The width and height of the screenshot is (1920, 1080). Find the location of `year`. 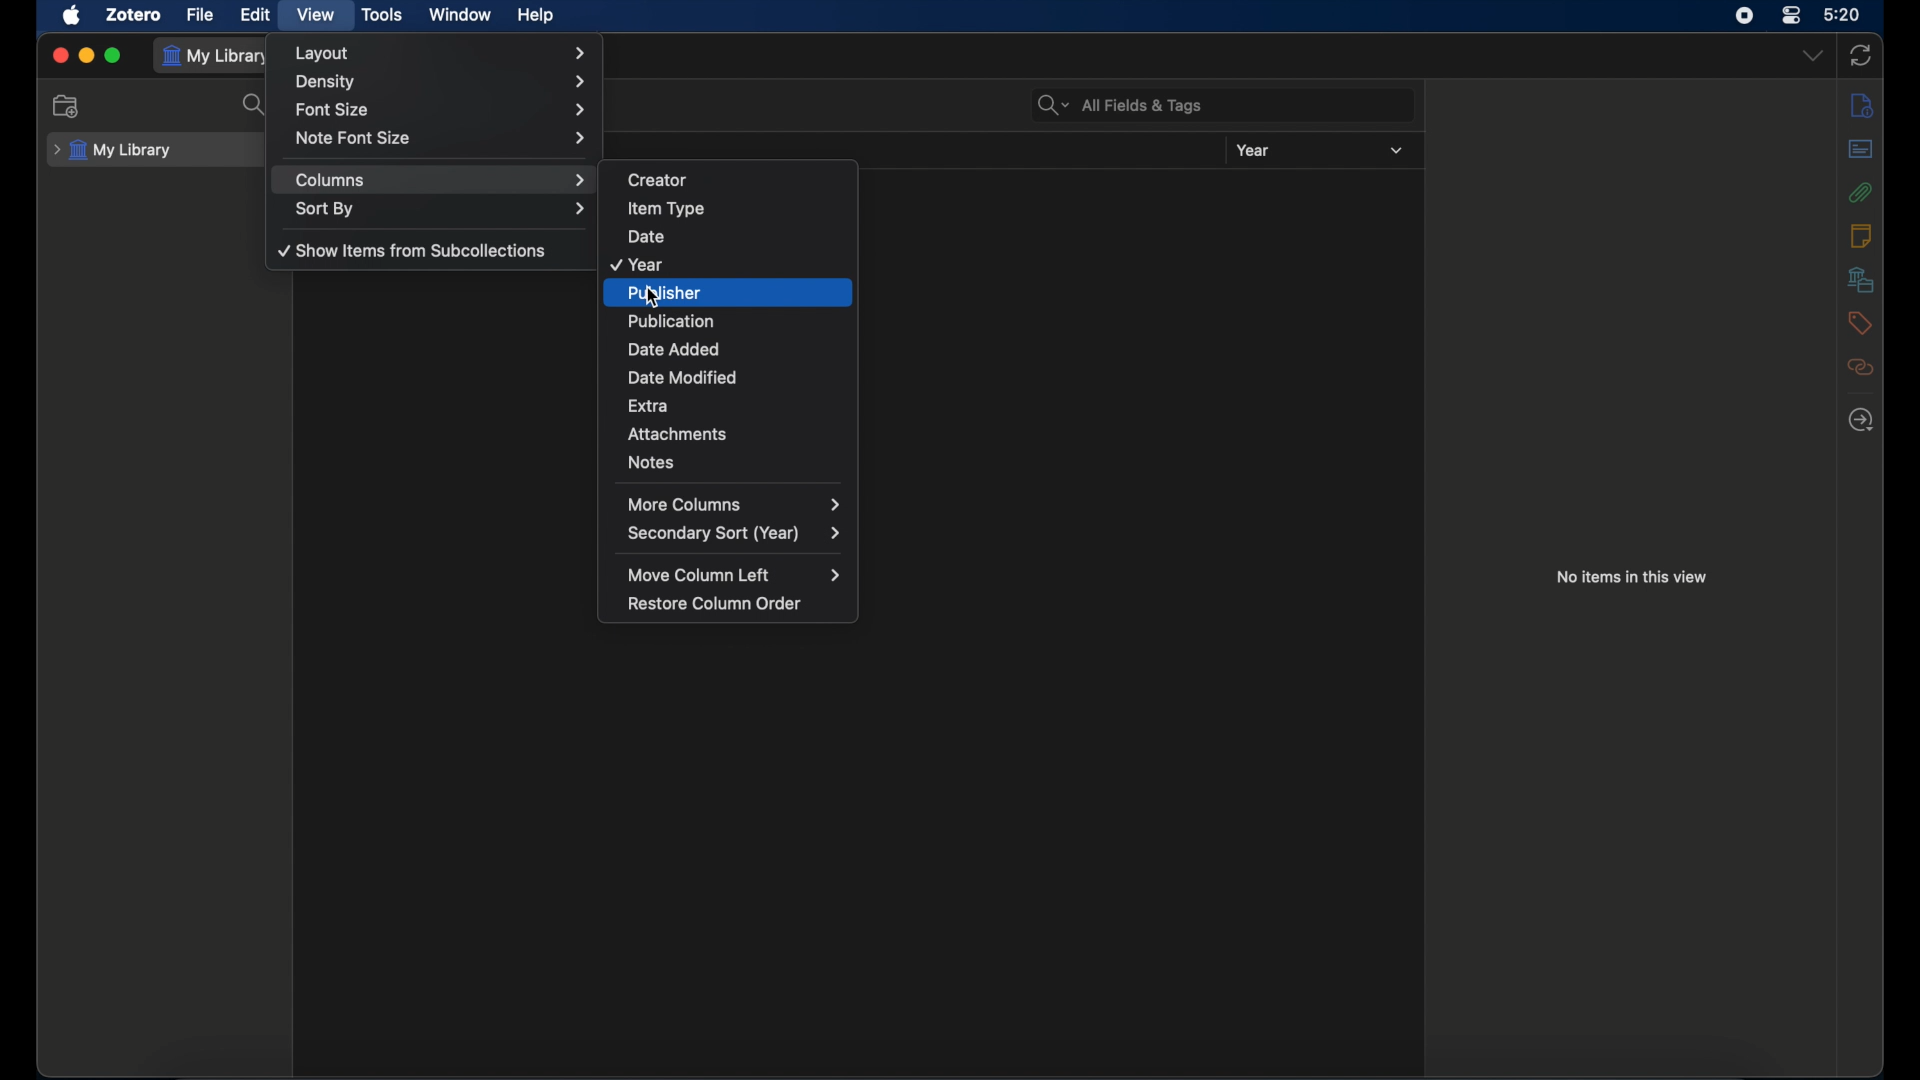

year is located at coordinates (1253, 150).